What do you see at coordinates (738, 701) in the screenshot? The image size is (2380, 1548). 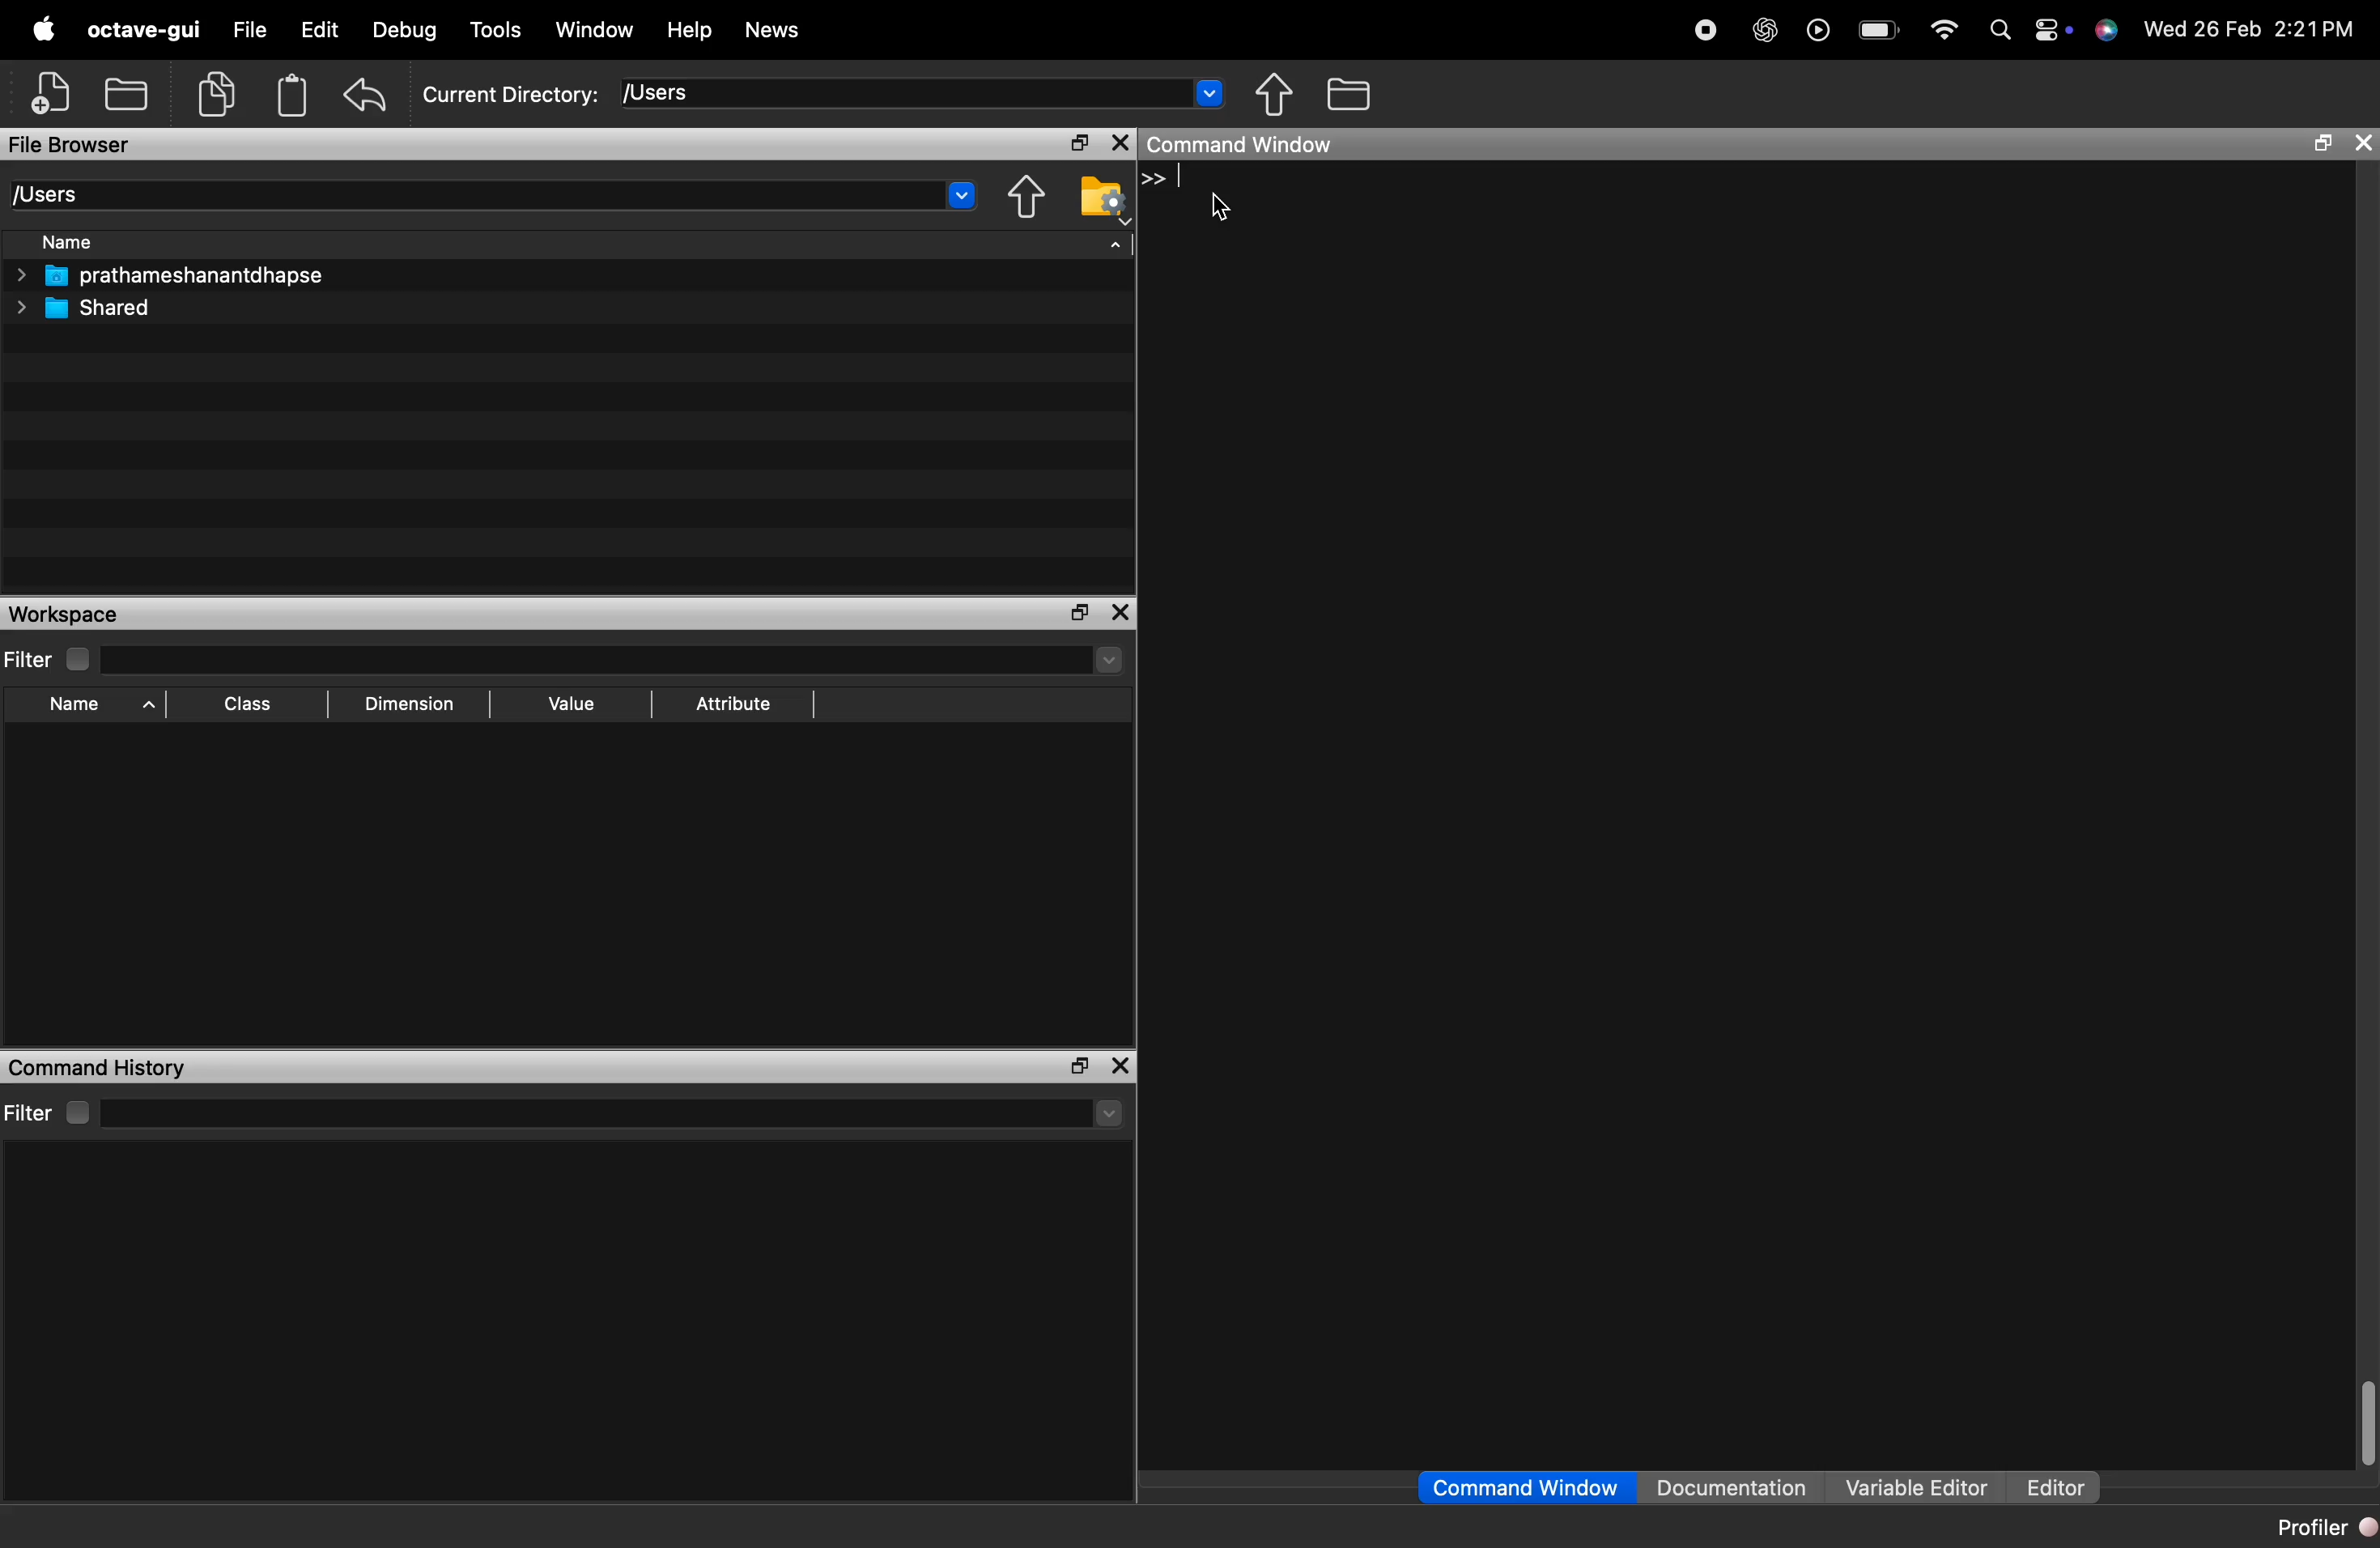 I see `Attribute` at bounding box center [738, 701].